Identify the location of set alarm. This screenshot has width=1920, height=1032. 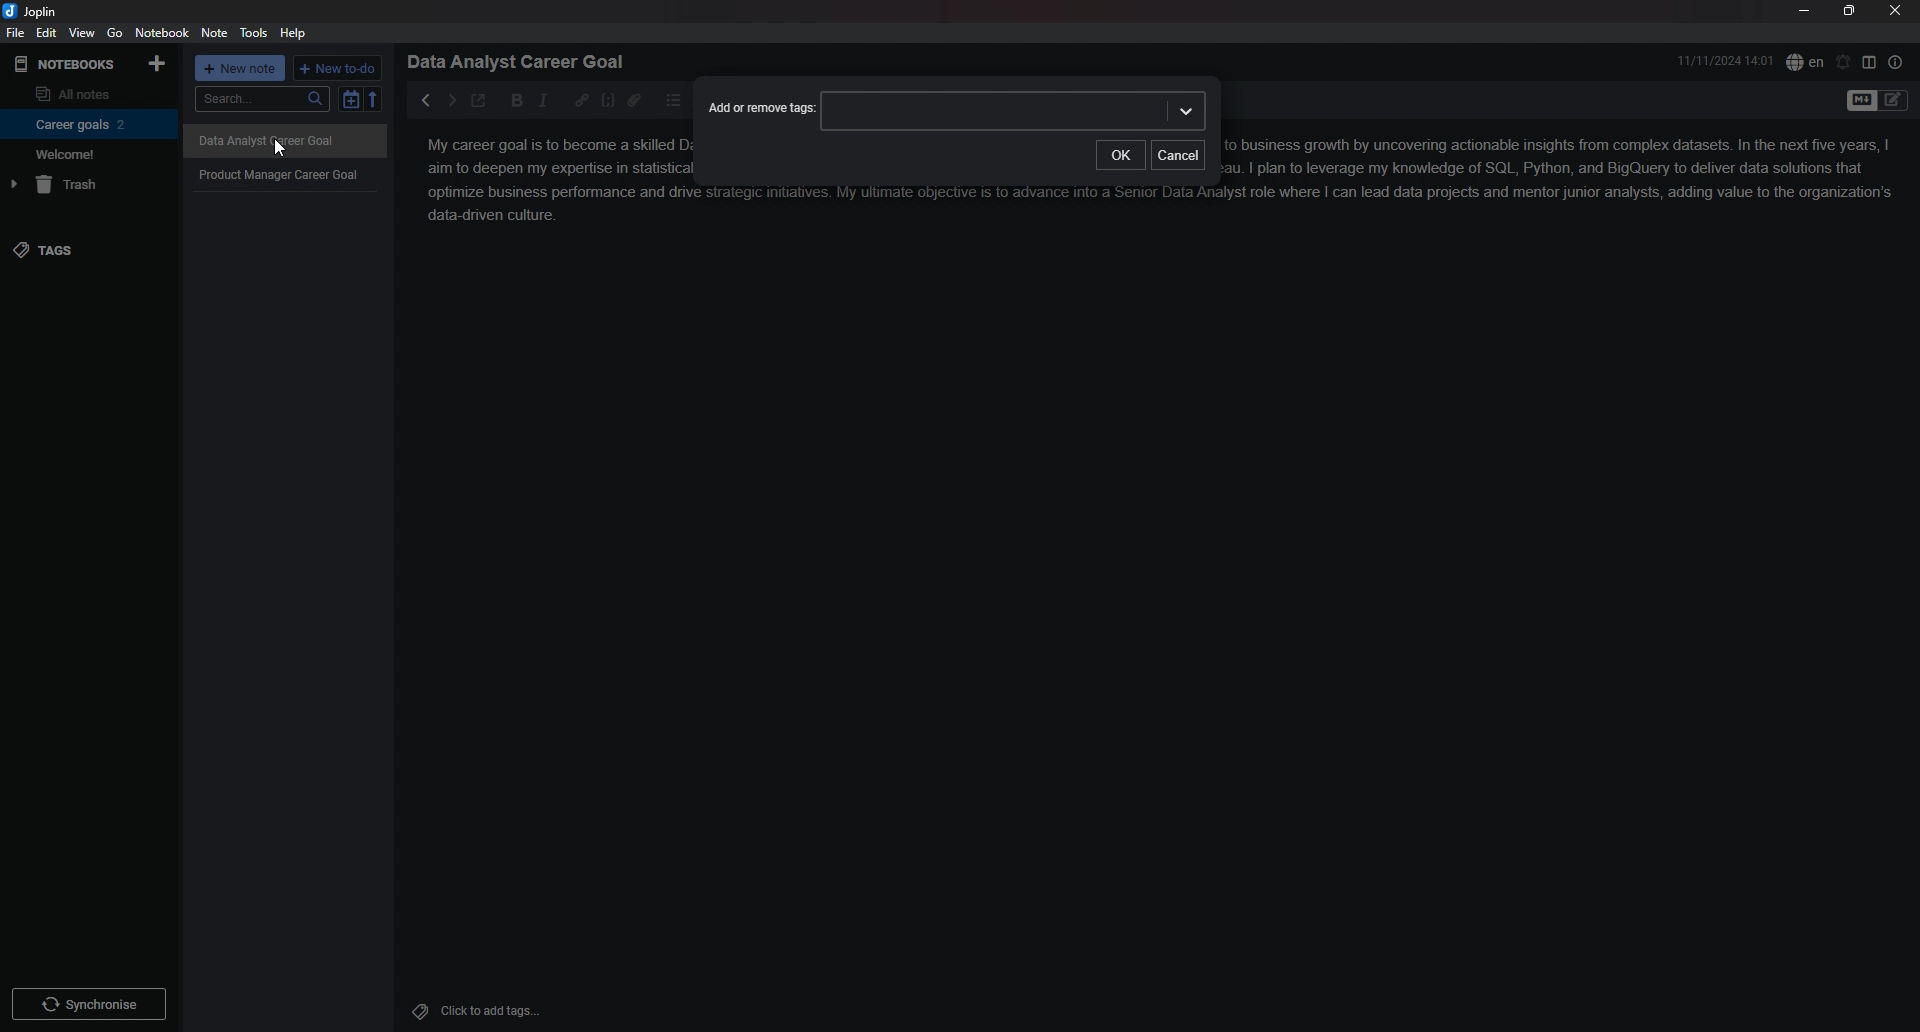
(1844, 62).